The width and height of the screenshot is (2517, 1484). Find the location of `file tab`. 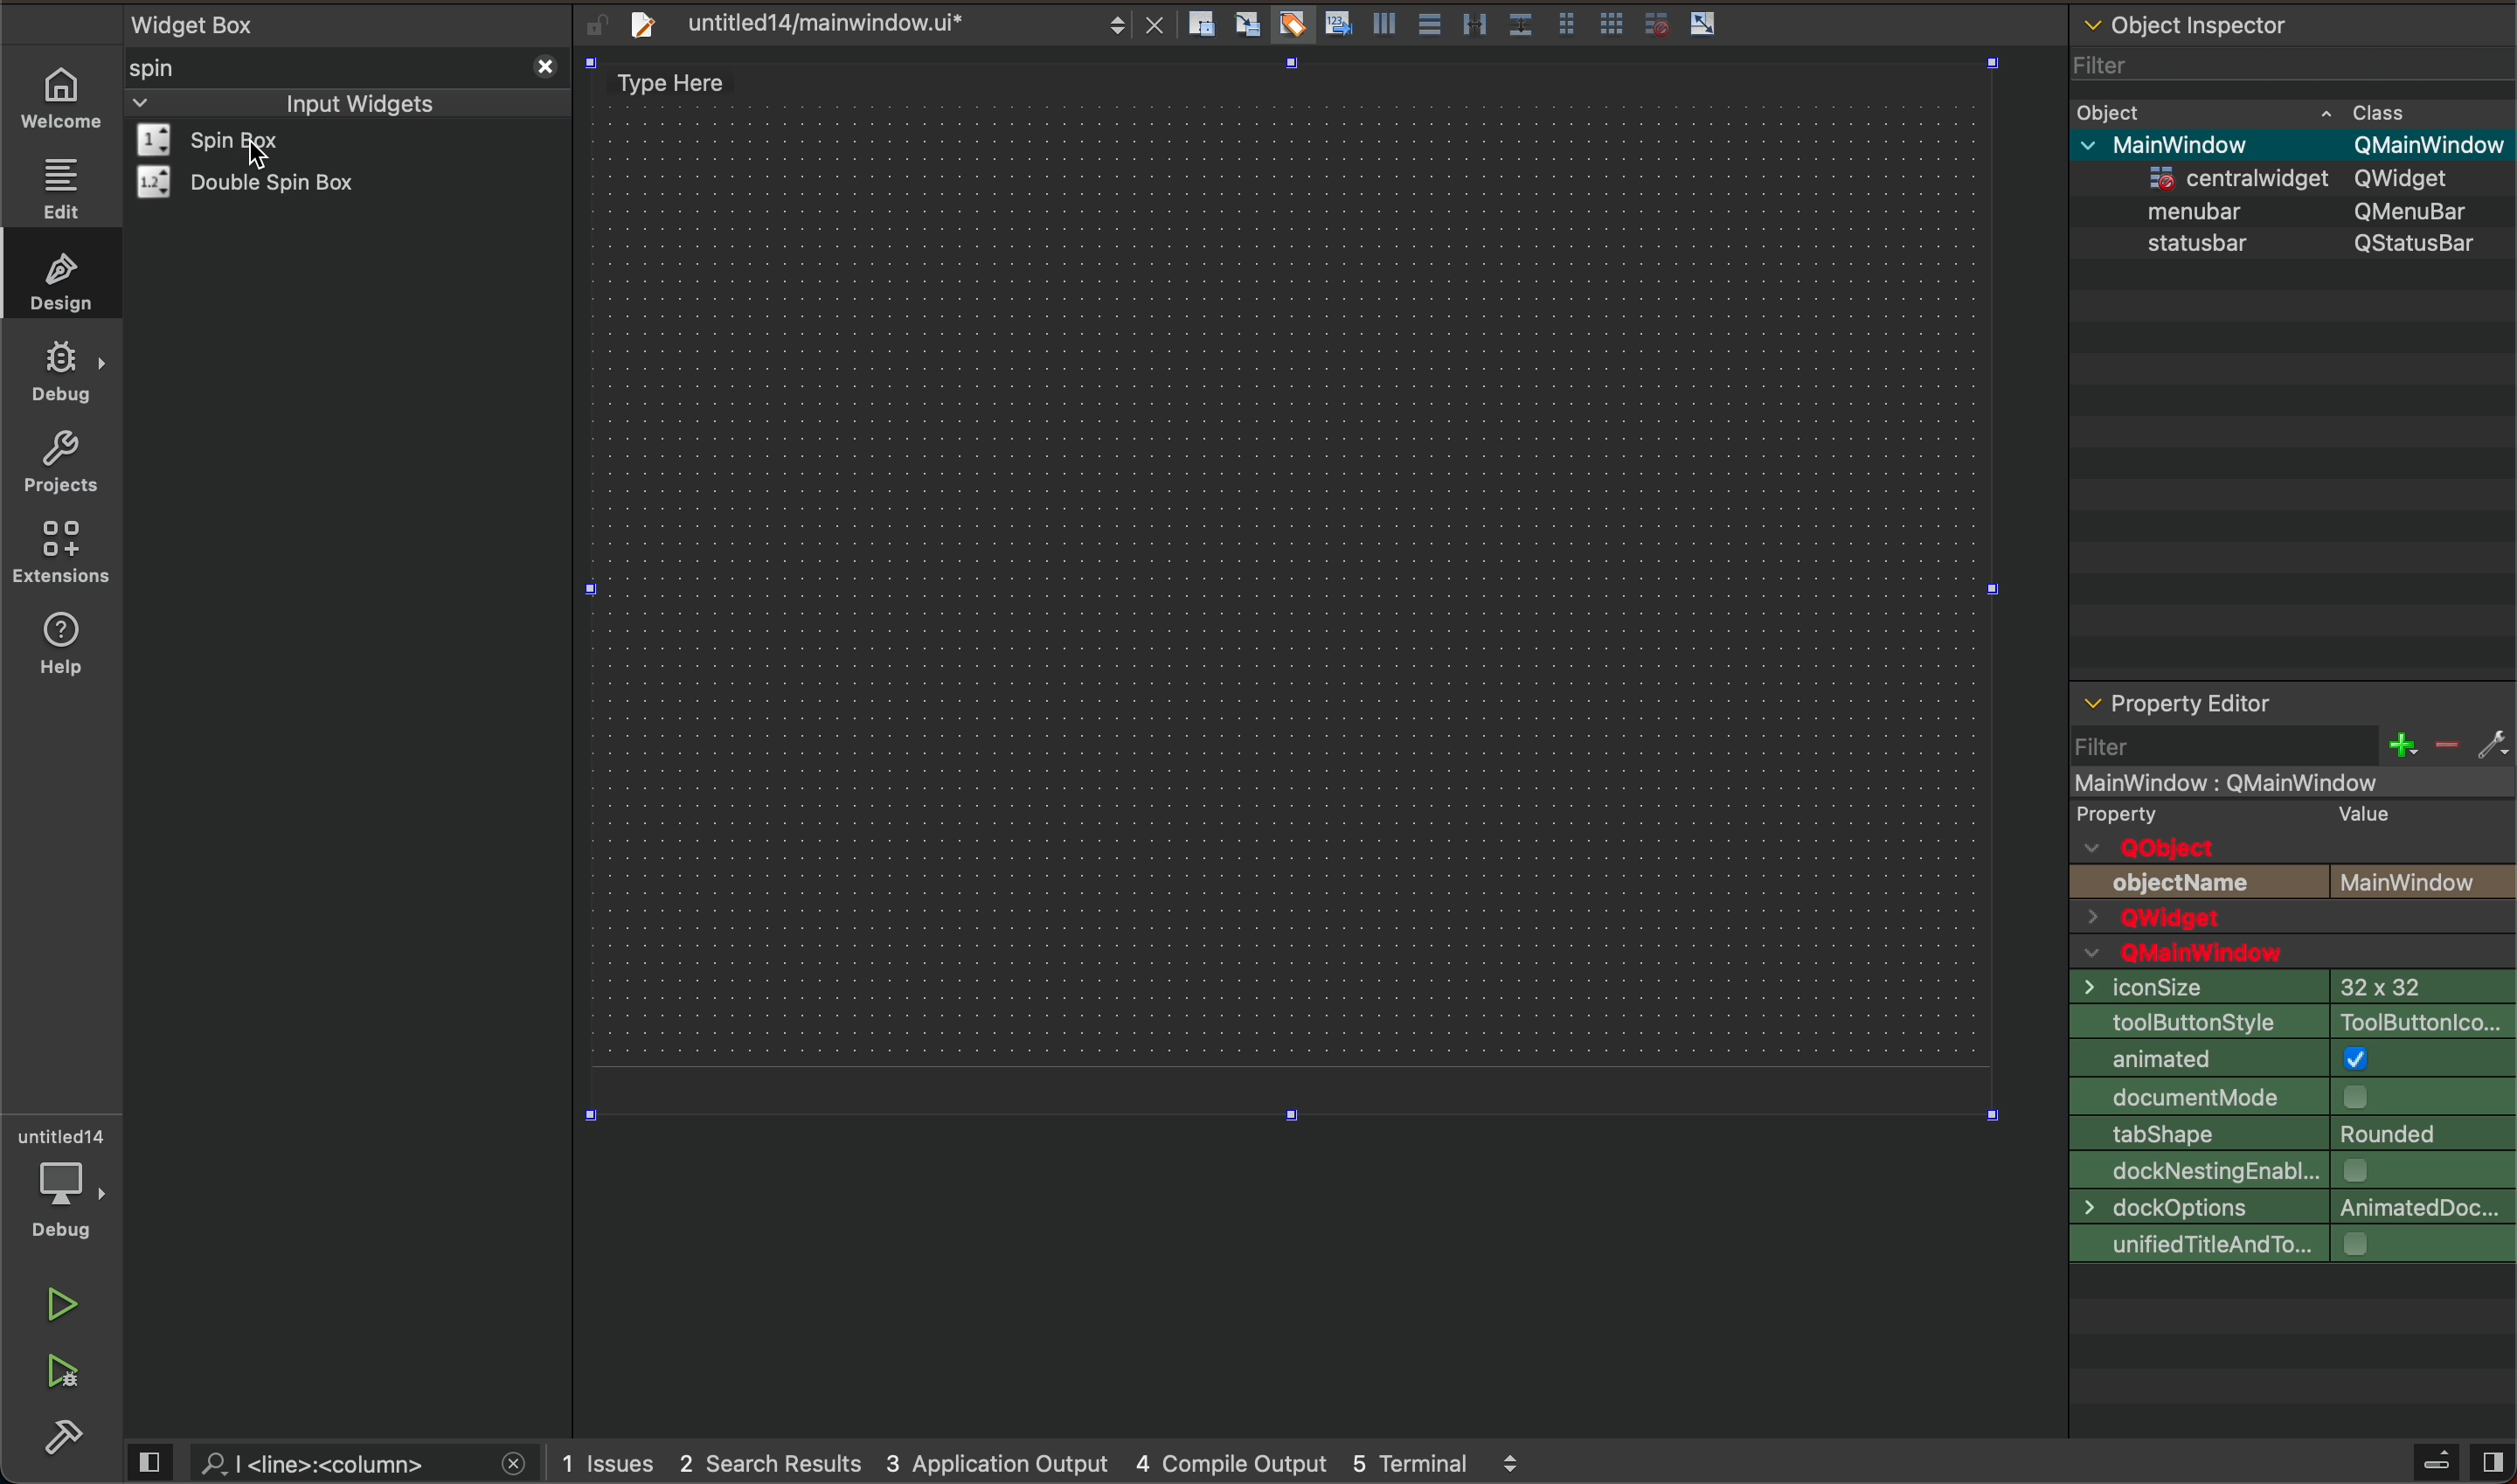

file tab is located at coordinates (874, 23).